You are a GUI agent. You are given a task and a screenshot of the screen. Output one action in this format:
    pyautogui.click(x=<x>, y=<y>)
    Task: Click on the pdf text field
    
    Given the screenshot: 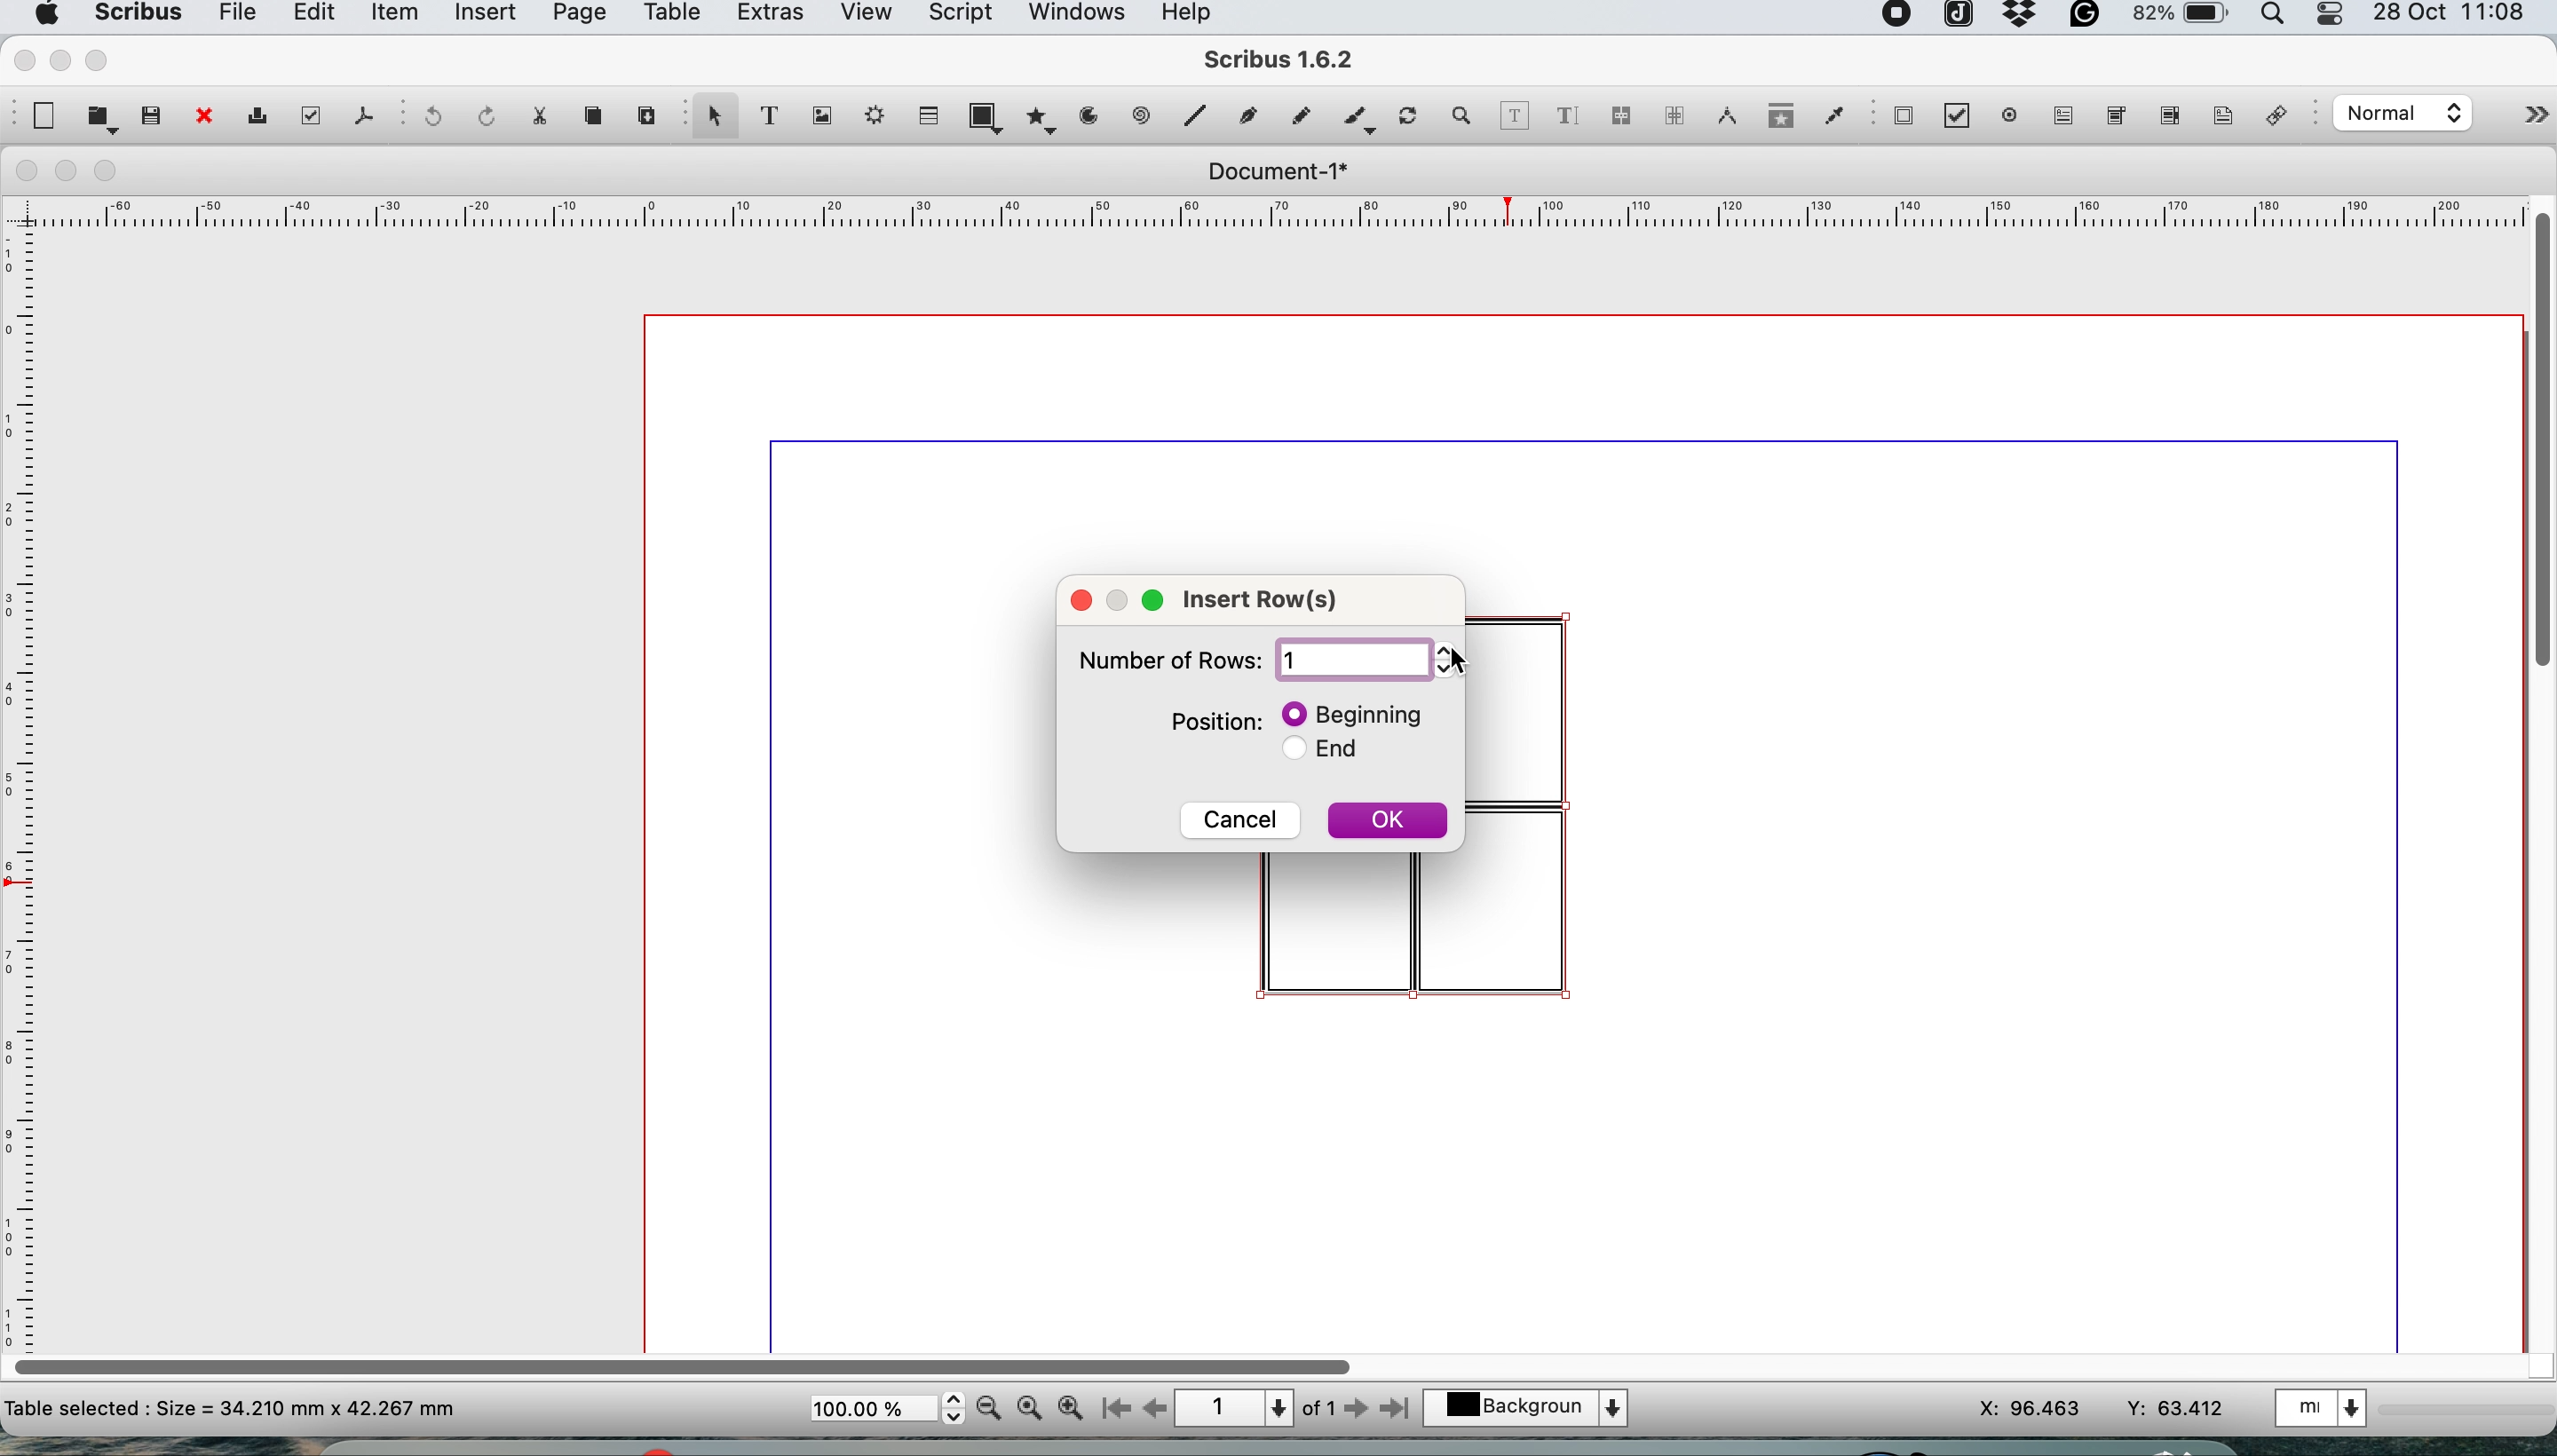 What is the action you would take?
    pyautogui.click(x=2059, y=116)
    